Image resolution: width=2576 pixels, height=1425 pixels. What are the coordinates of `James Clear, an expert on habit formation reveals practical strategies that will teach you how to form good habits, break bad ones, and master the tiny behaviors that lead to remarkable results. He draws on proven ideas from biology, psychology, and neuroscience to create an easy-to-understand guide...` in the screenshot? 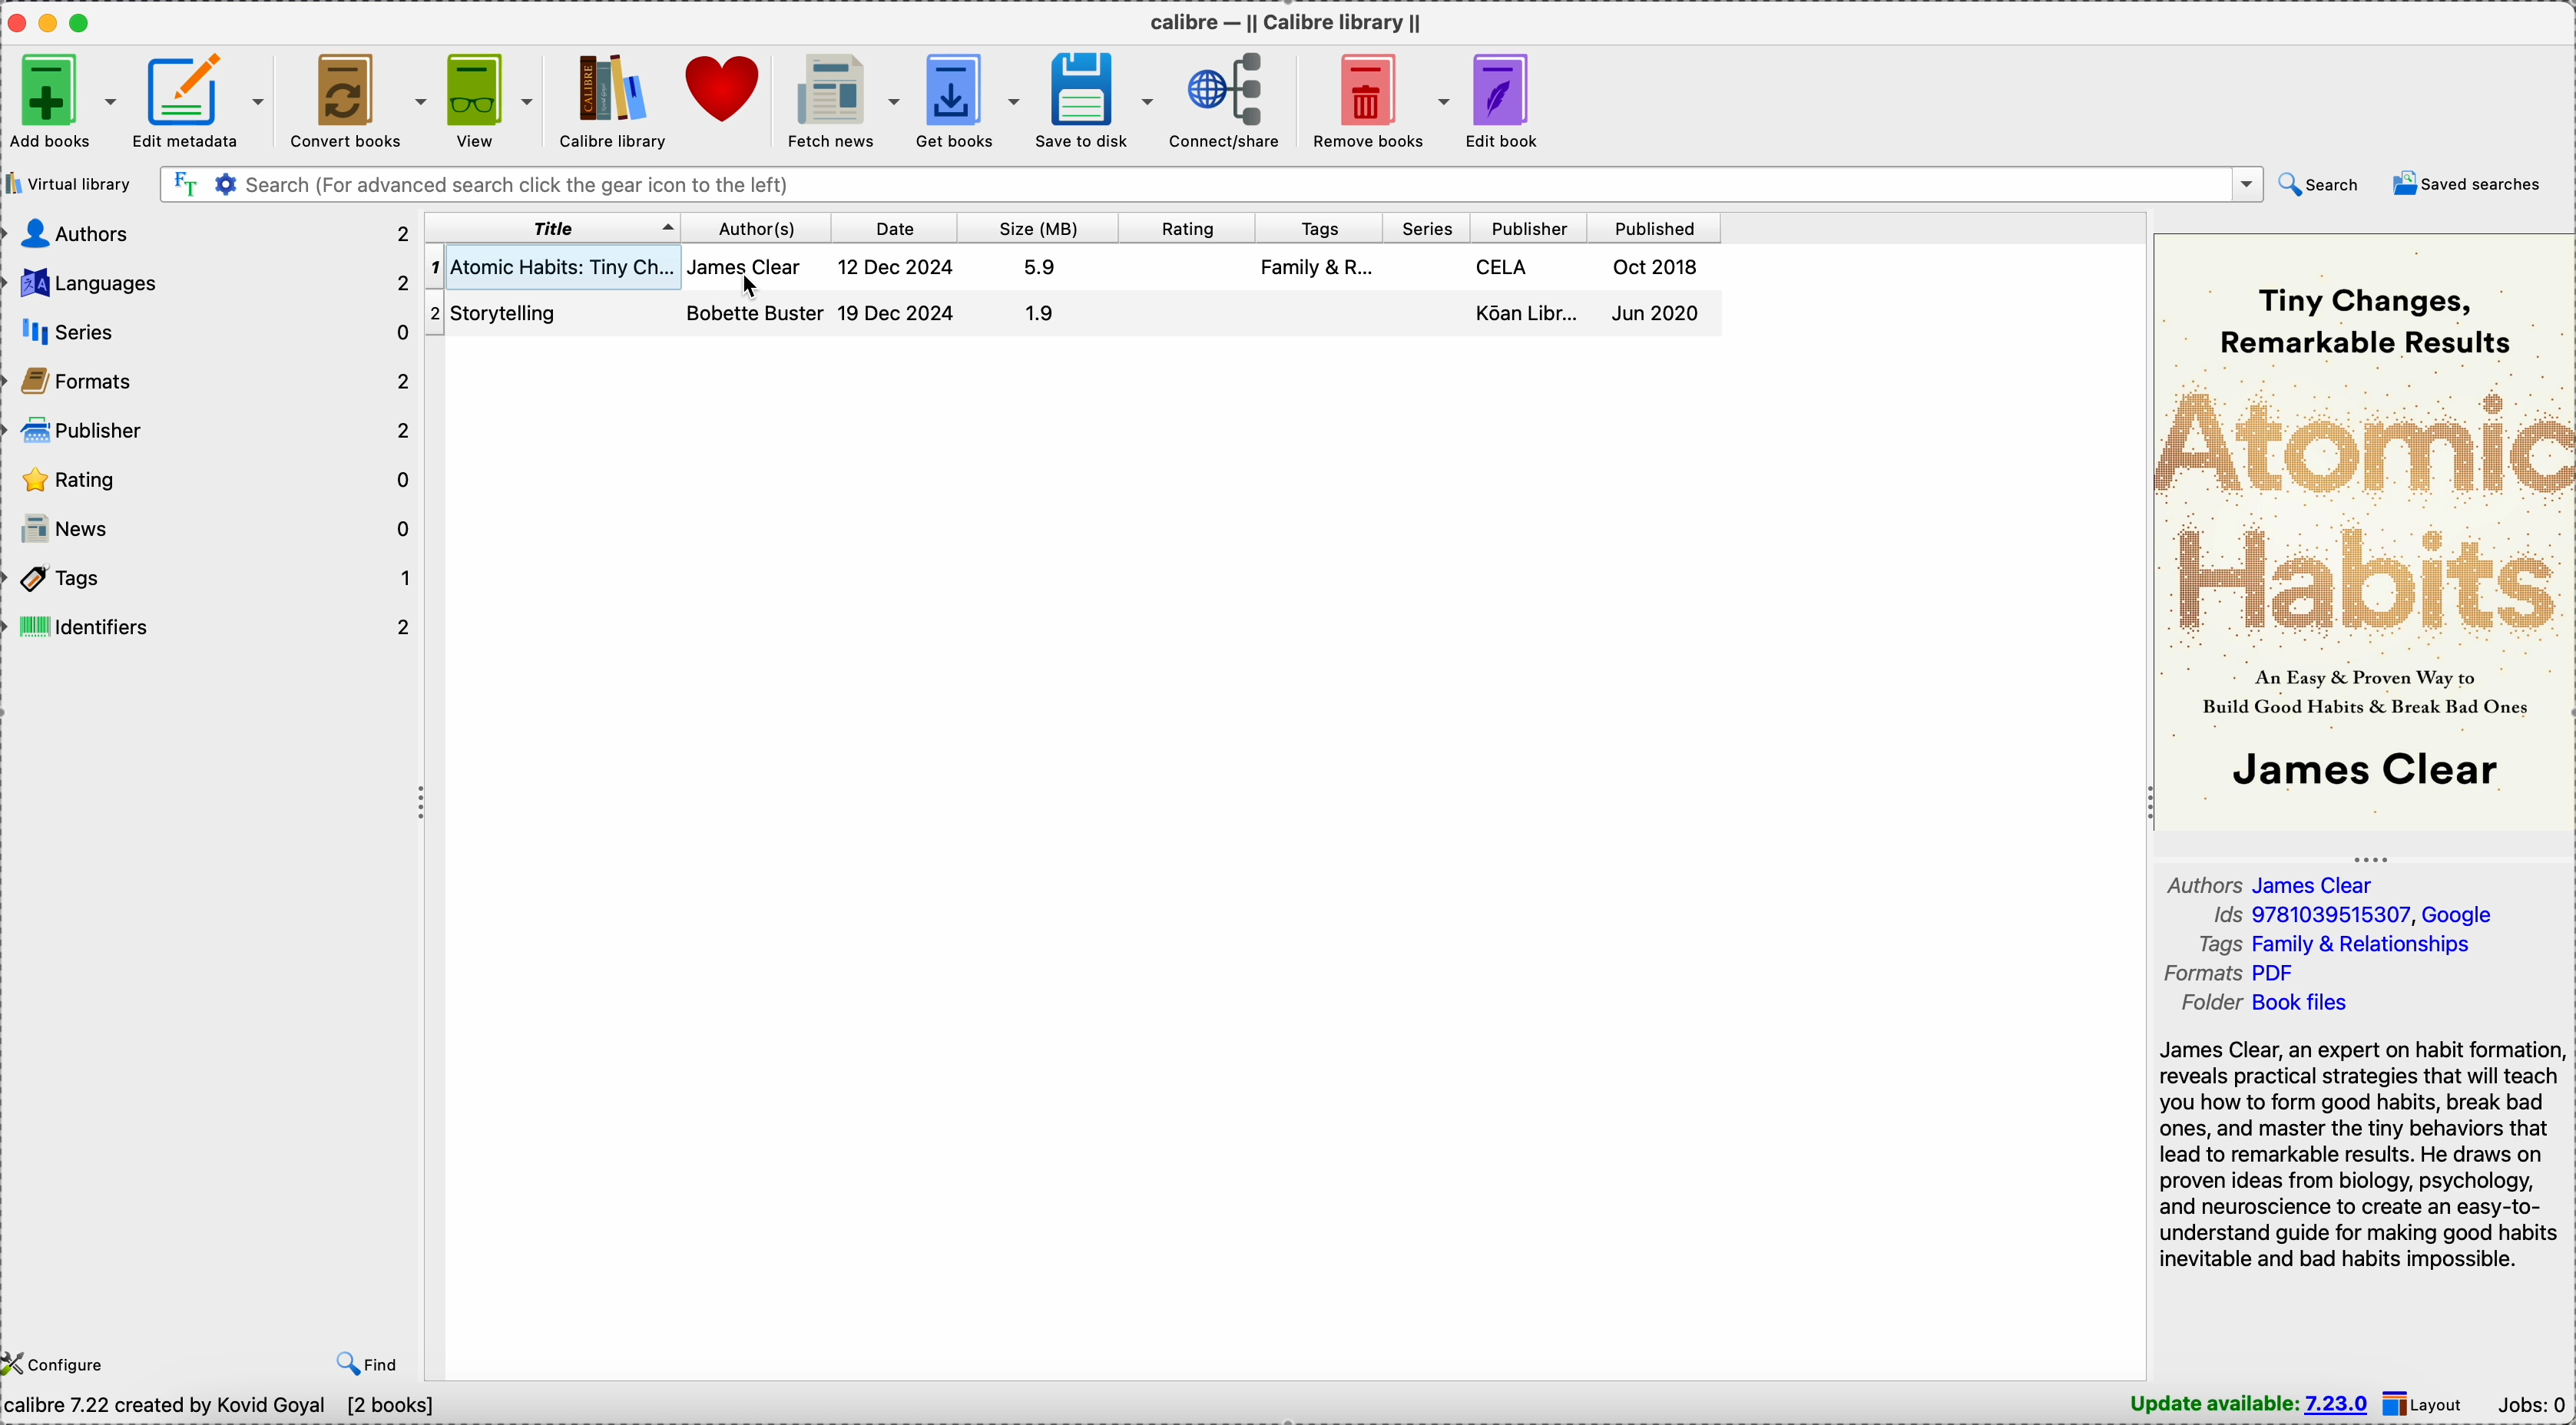 It's located at (2362, 1156).